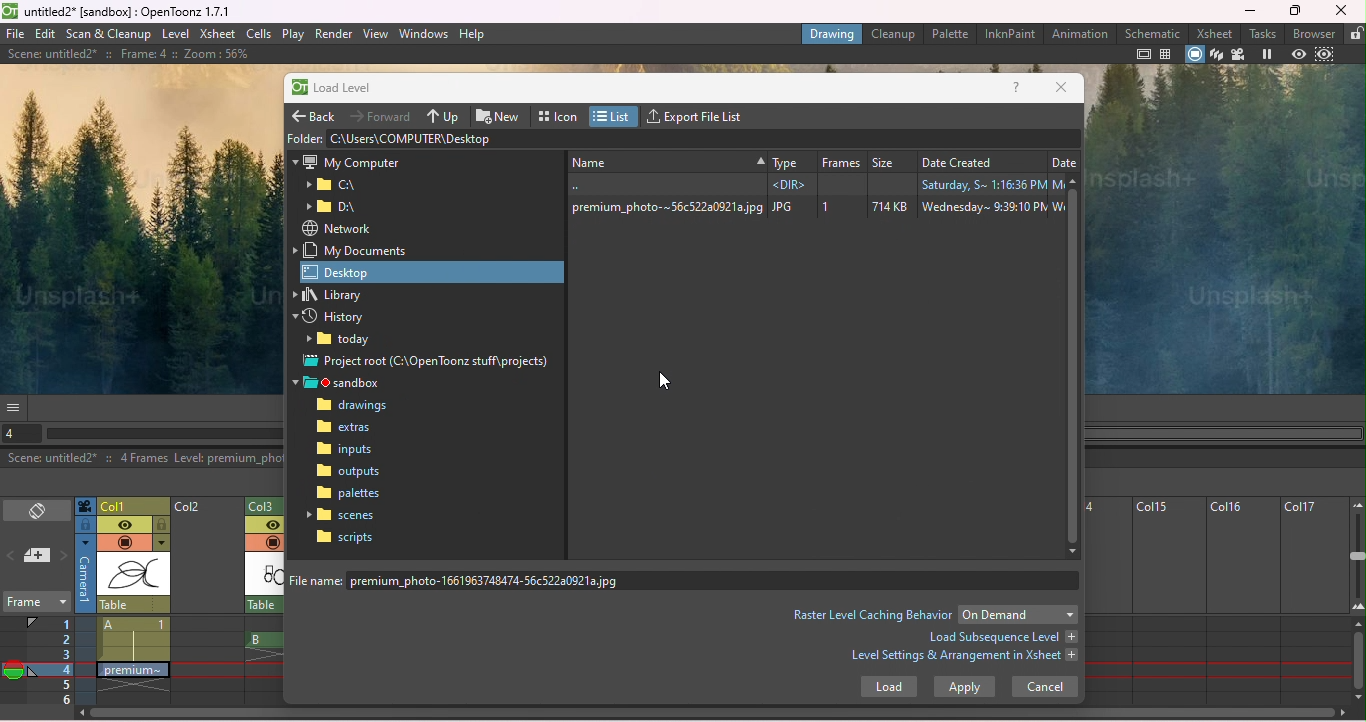 This screenshot has width=1366, height=722. What do you see at coordinates (1043, 688) in the screenshot?
I see `Cancel` at bounding box center [1043, 688].